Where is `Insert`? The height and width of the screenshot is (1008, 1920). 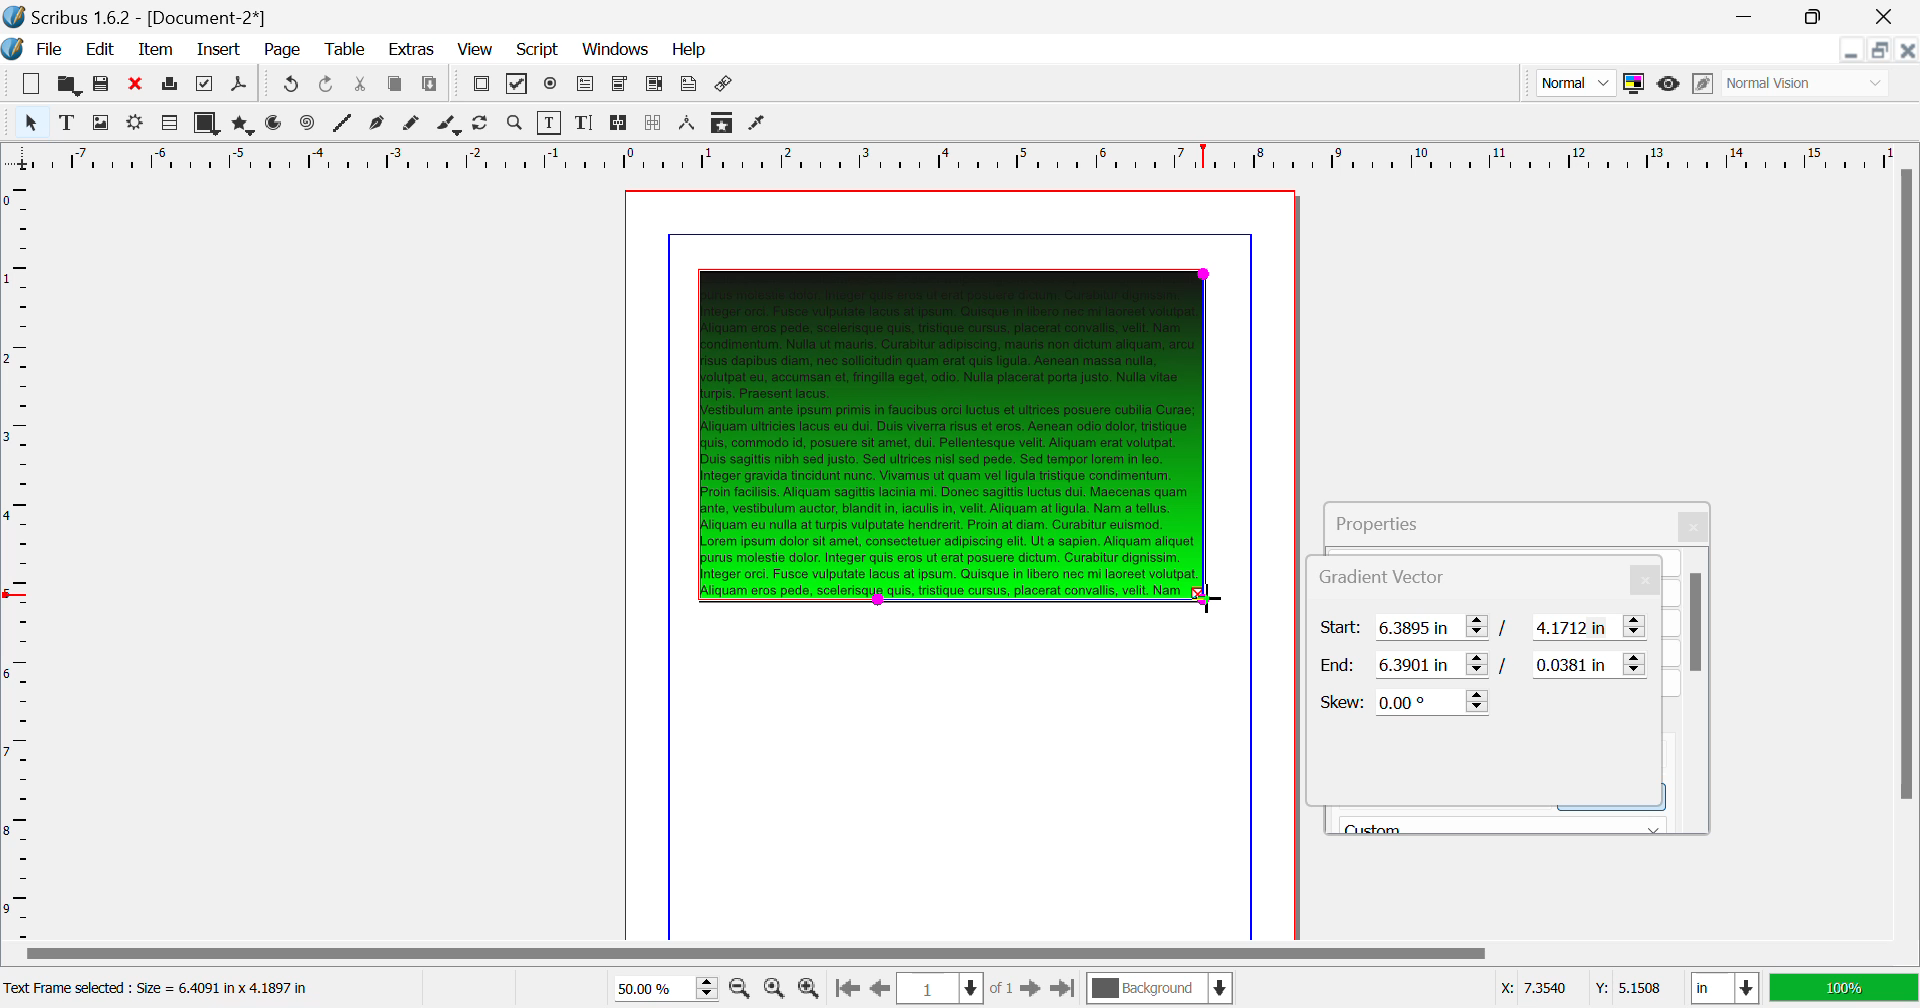
Insert is located at coordinates (220, 51).